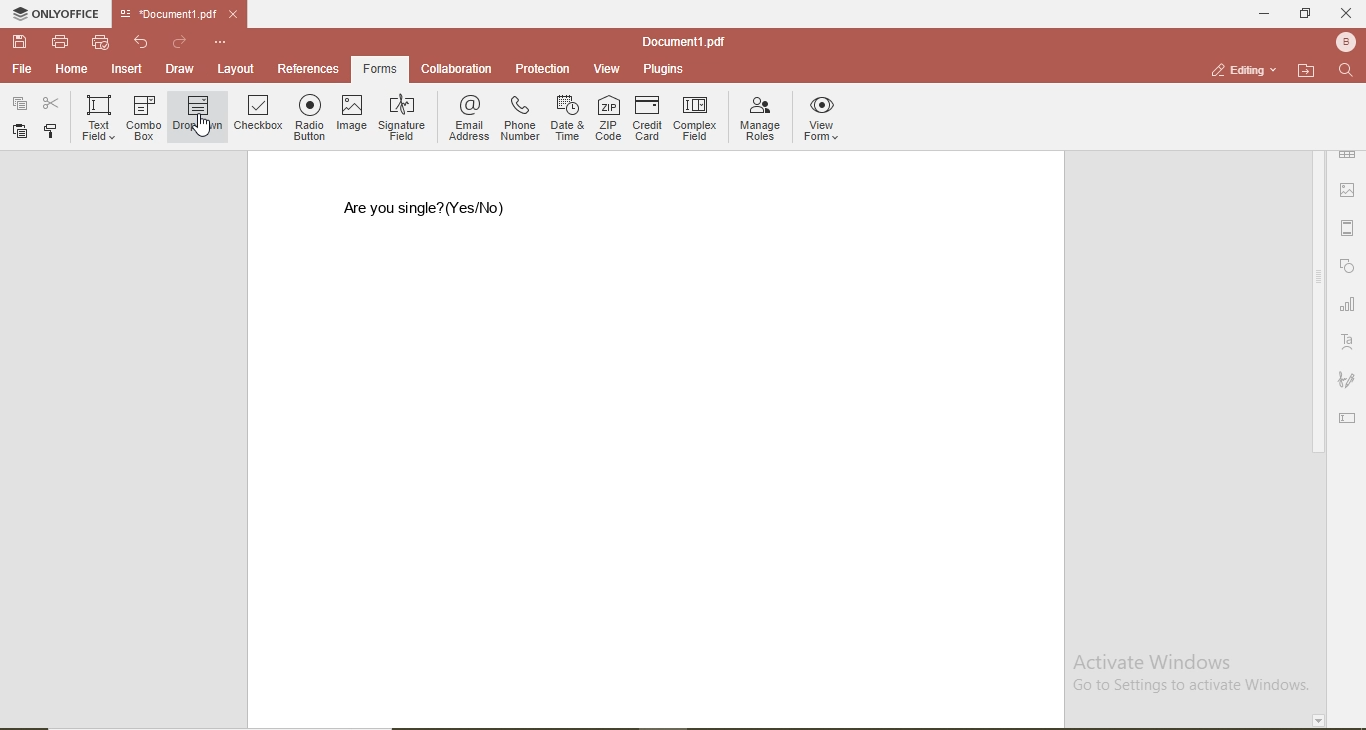 Image resolution: width=1366 pixels, height=730 pixels. Describe the element at coordinates (660, 69) in the screenshot. I see `plugins` at that location.